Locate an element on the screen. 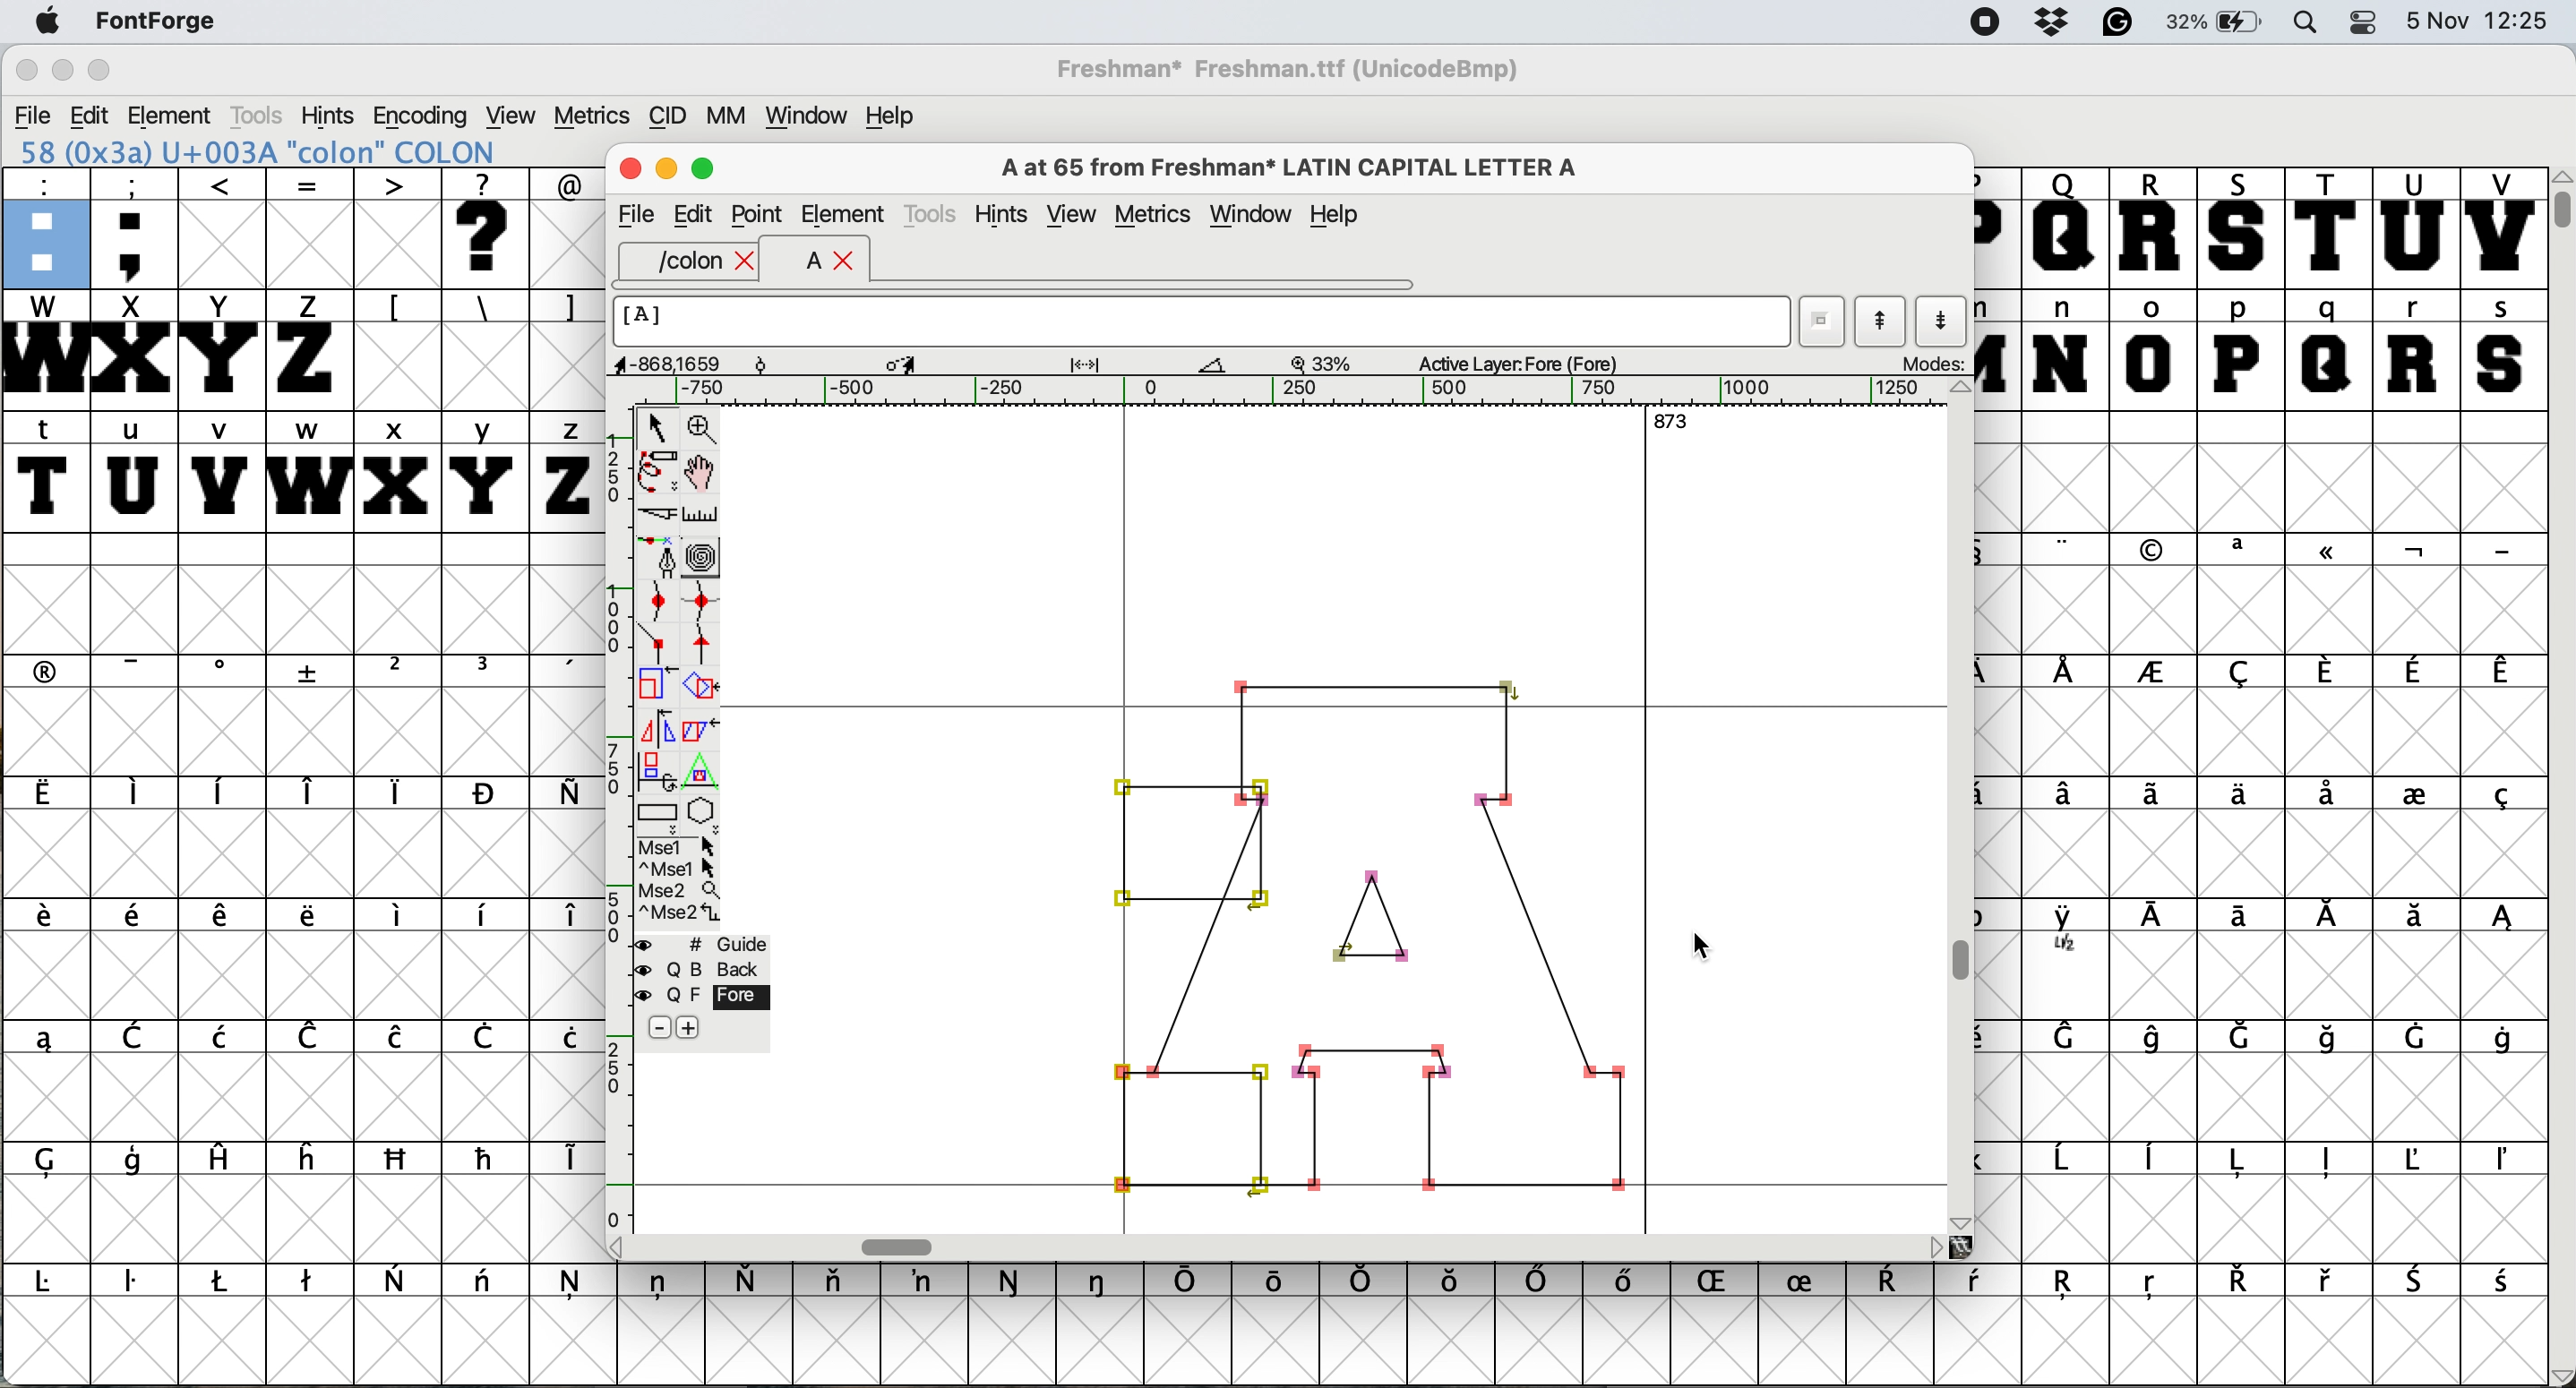 Image resolution: width=2576 pixels, height=1388 pixels. grammarly is located at coordinates (2123, 25).